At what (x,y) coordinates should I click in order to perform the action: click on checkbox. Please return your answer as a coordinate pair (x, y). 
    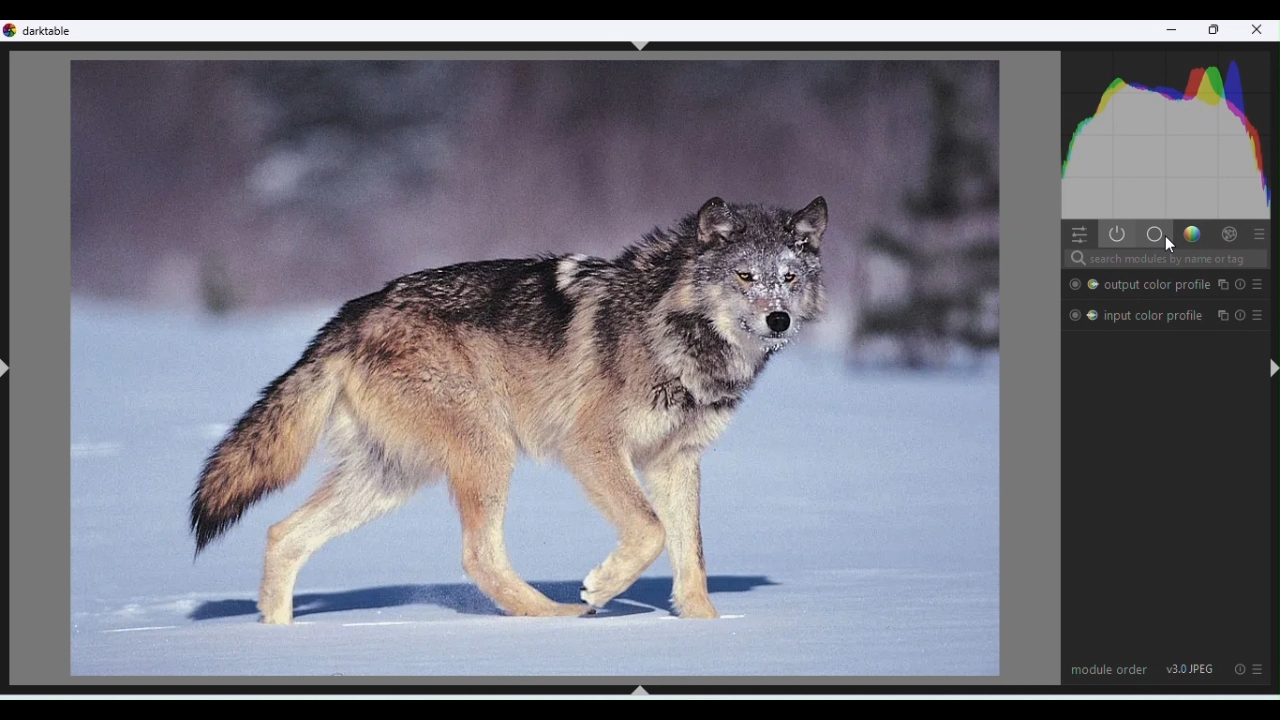
    Looking at the image, I should click on (1074, 284).